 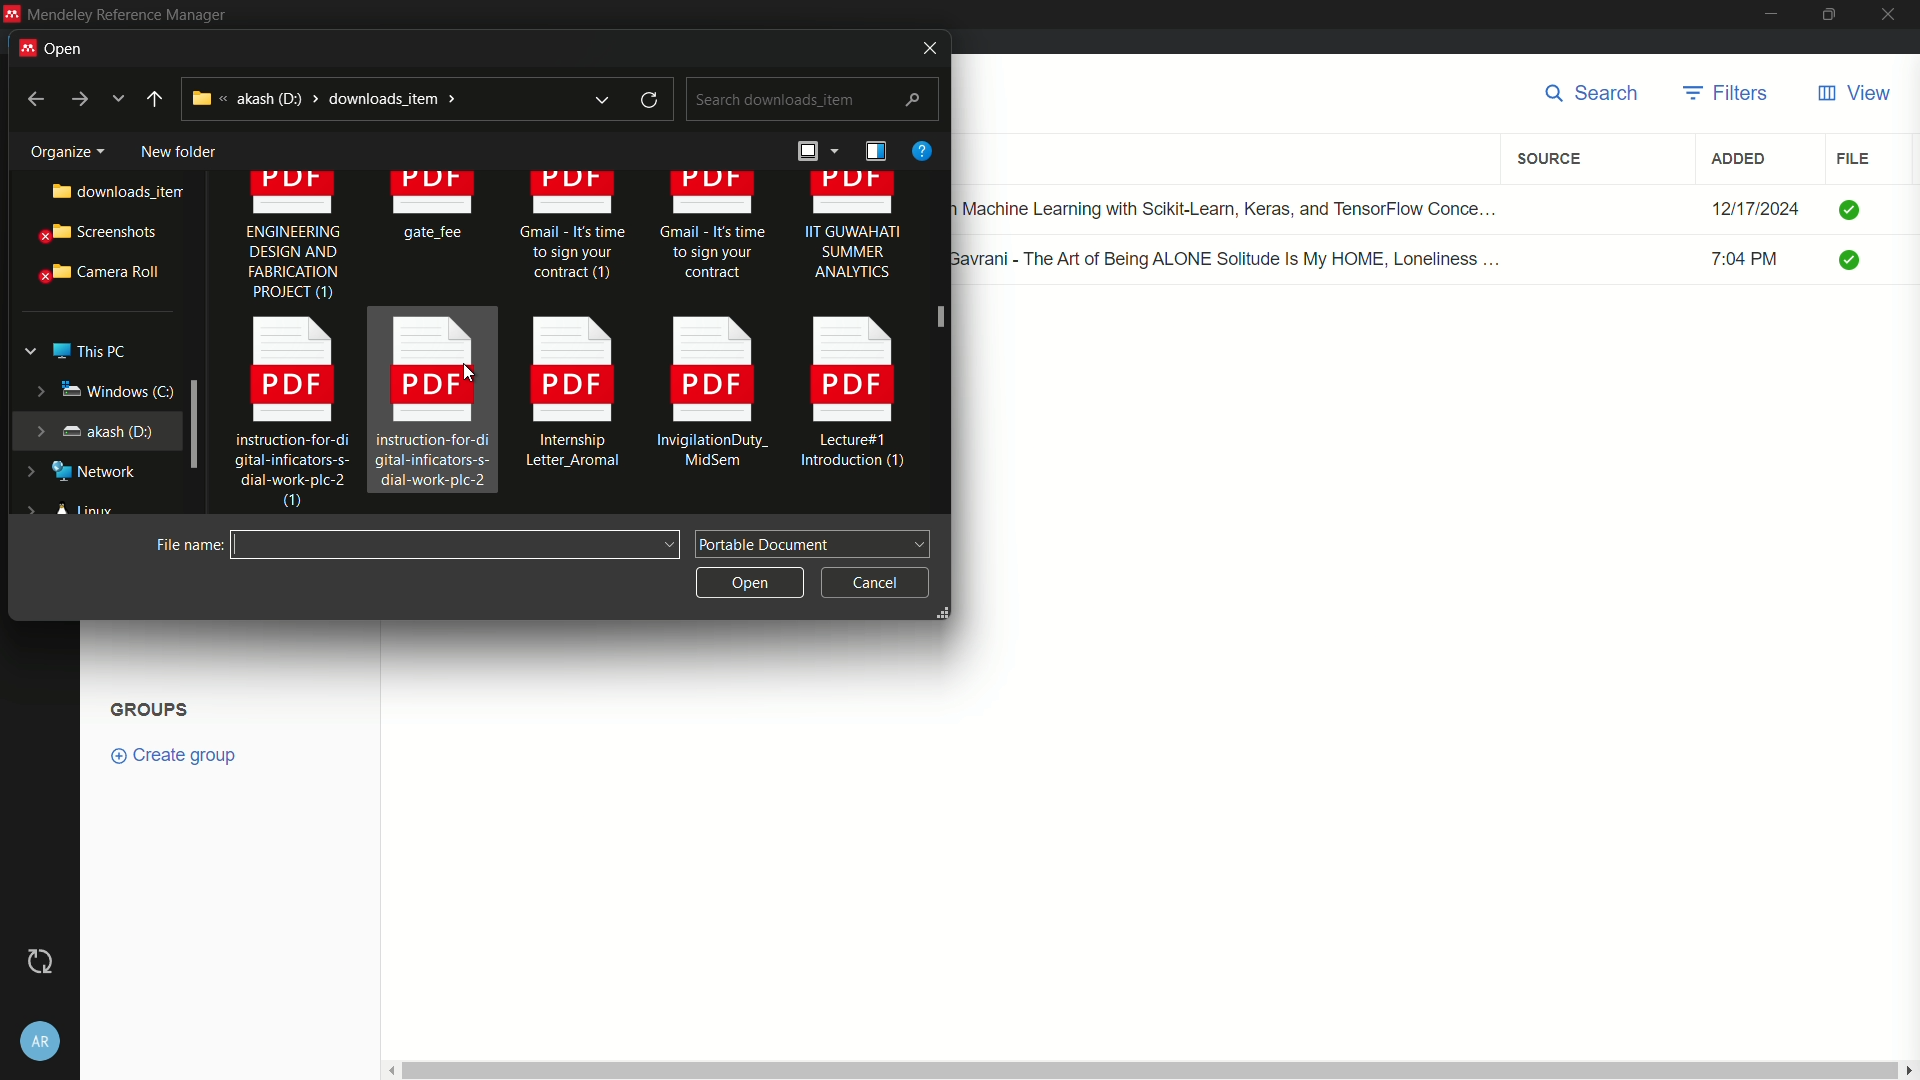 What do you see at coordinates (293, 241) in the screenshot?
I see `ENGINEERING
DESIGN AND

FABRICATION
PROJECT (1)` at bounding box center [293, 241].